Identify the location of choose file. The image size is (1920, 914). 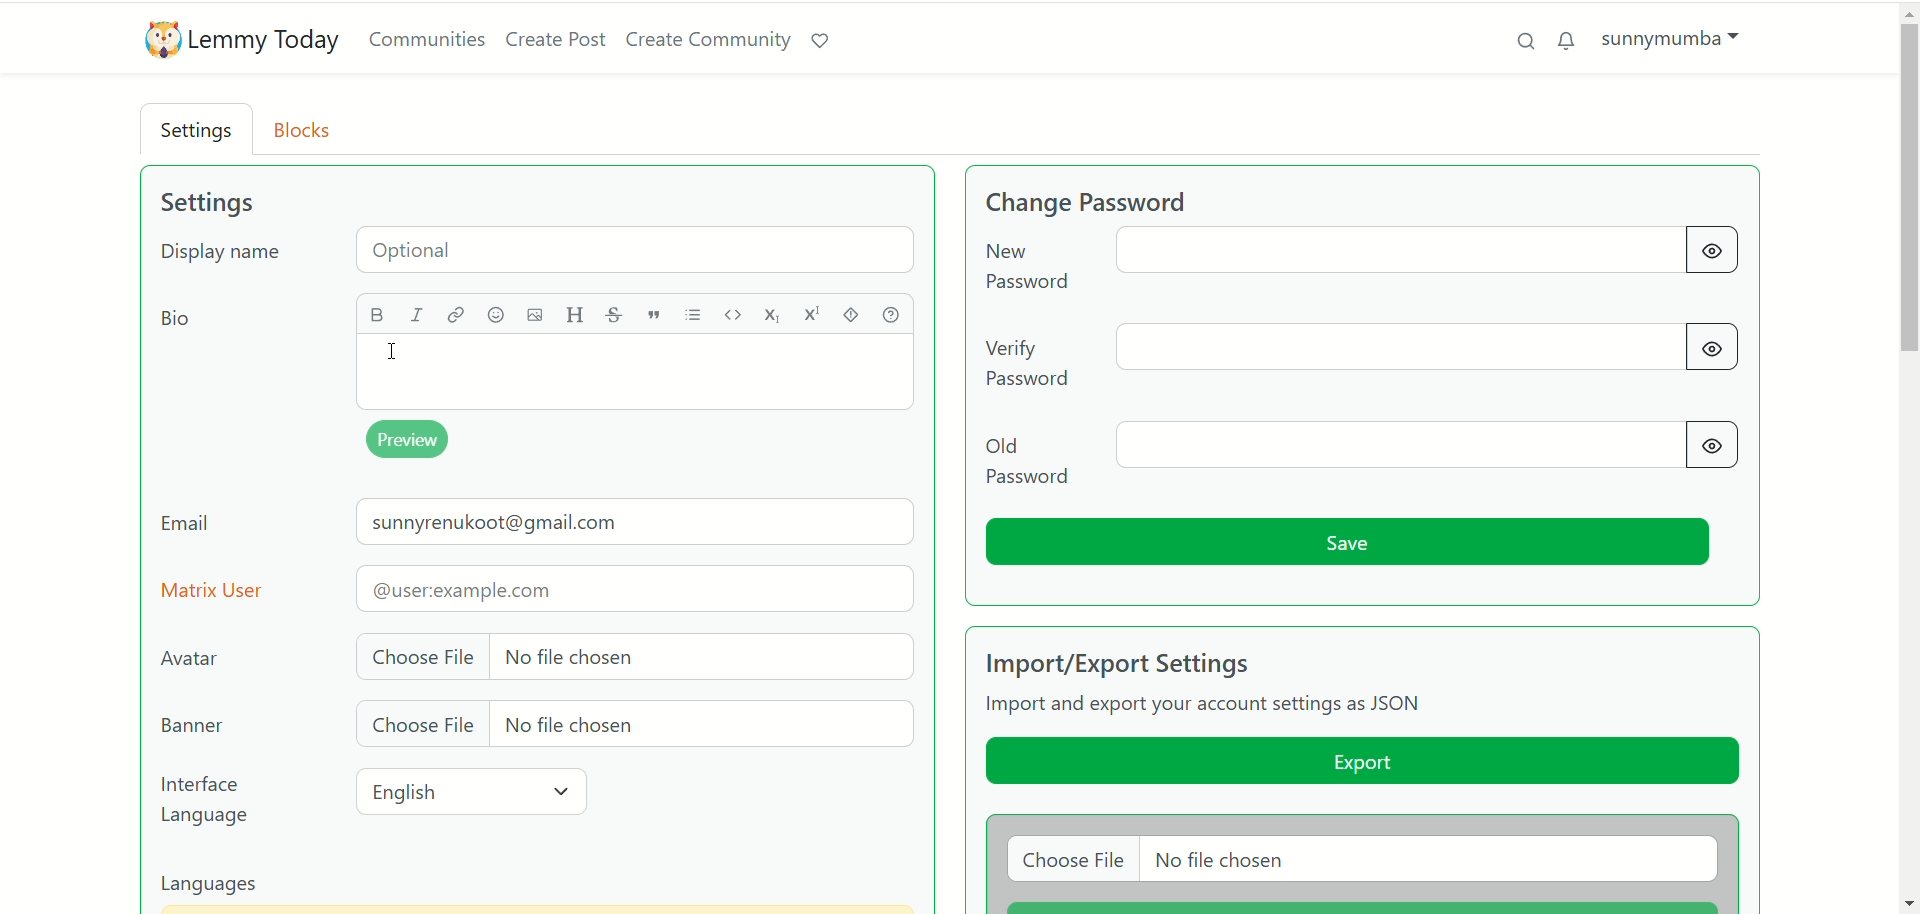
(1361, 860).